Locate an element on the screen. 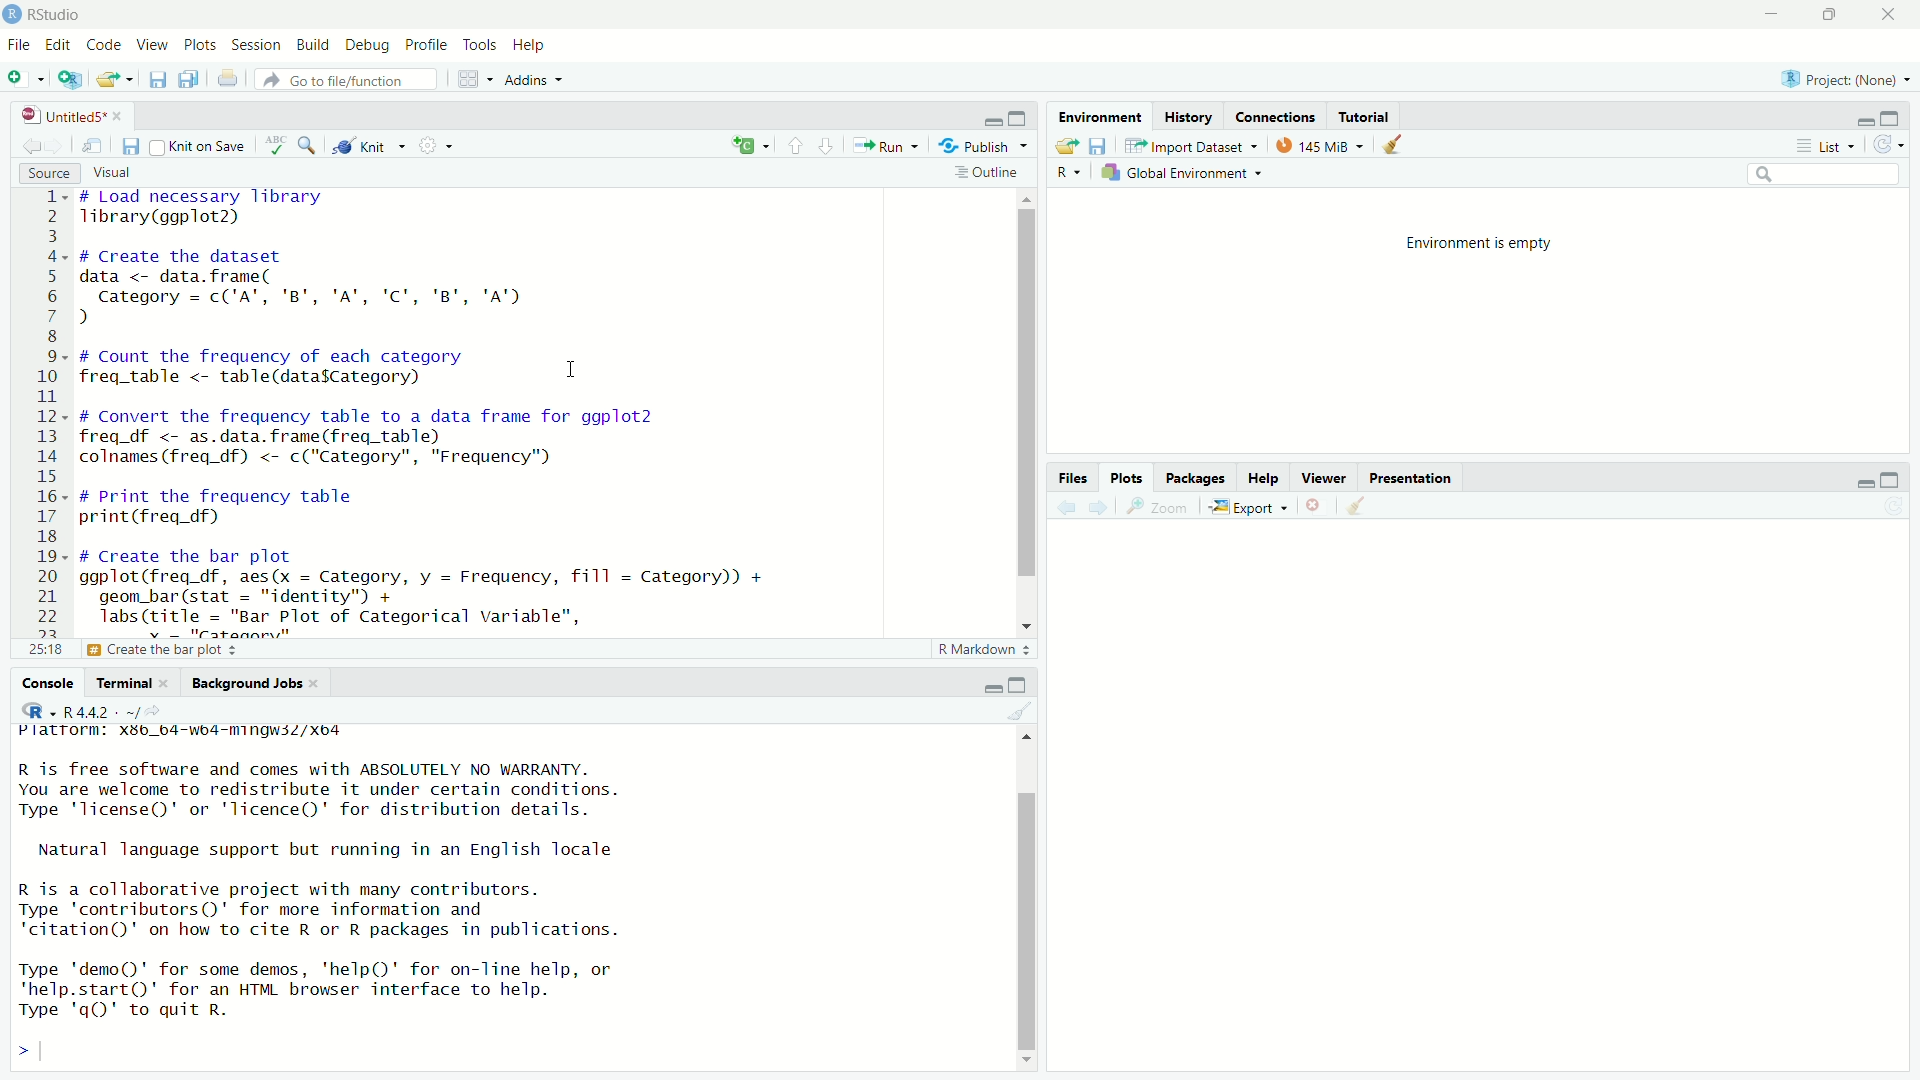 The height and width of the screenshot is (1080, 1920). zoom is located at coordinates (1159, 507).